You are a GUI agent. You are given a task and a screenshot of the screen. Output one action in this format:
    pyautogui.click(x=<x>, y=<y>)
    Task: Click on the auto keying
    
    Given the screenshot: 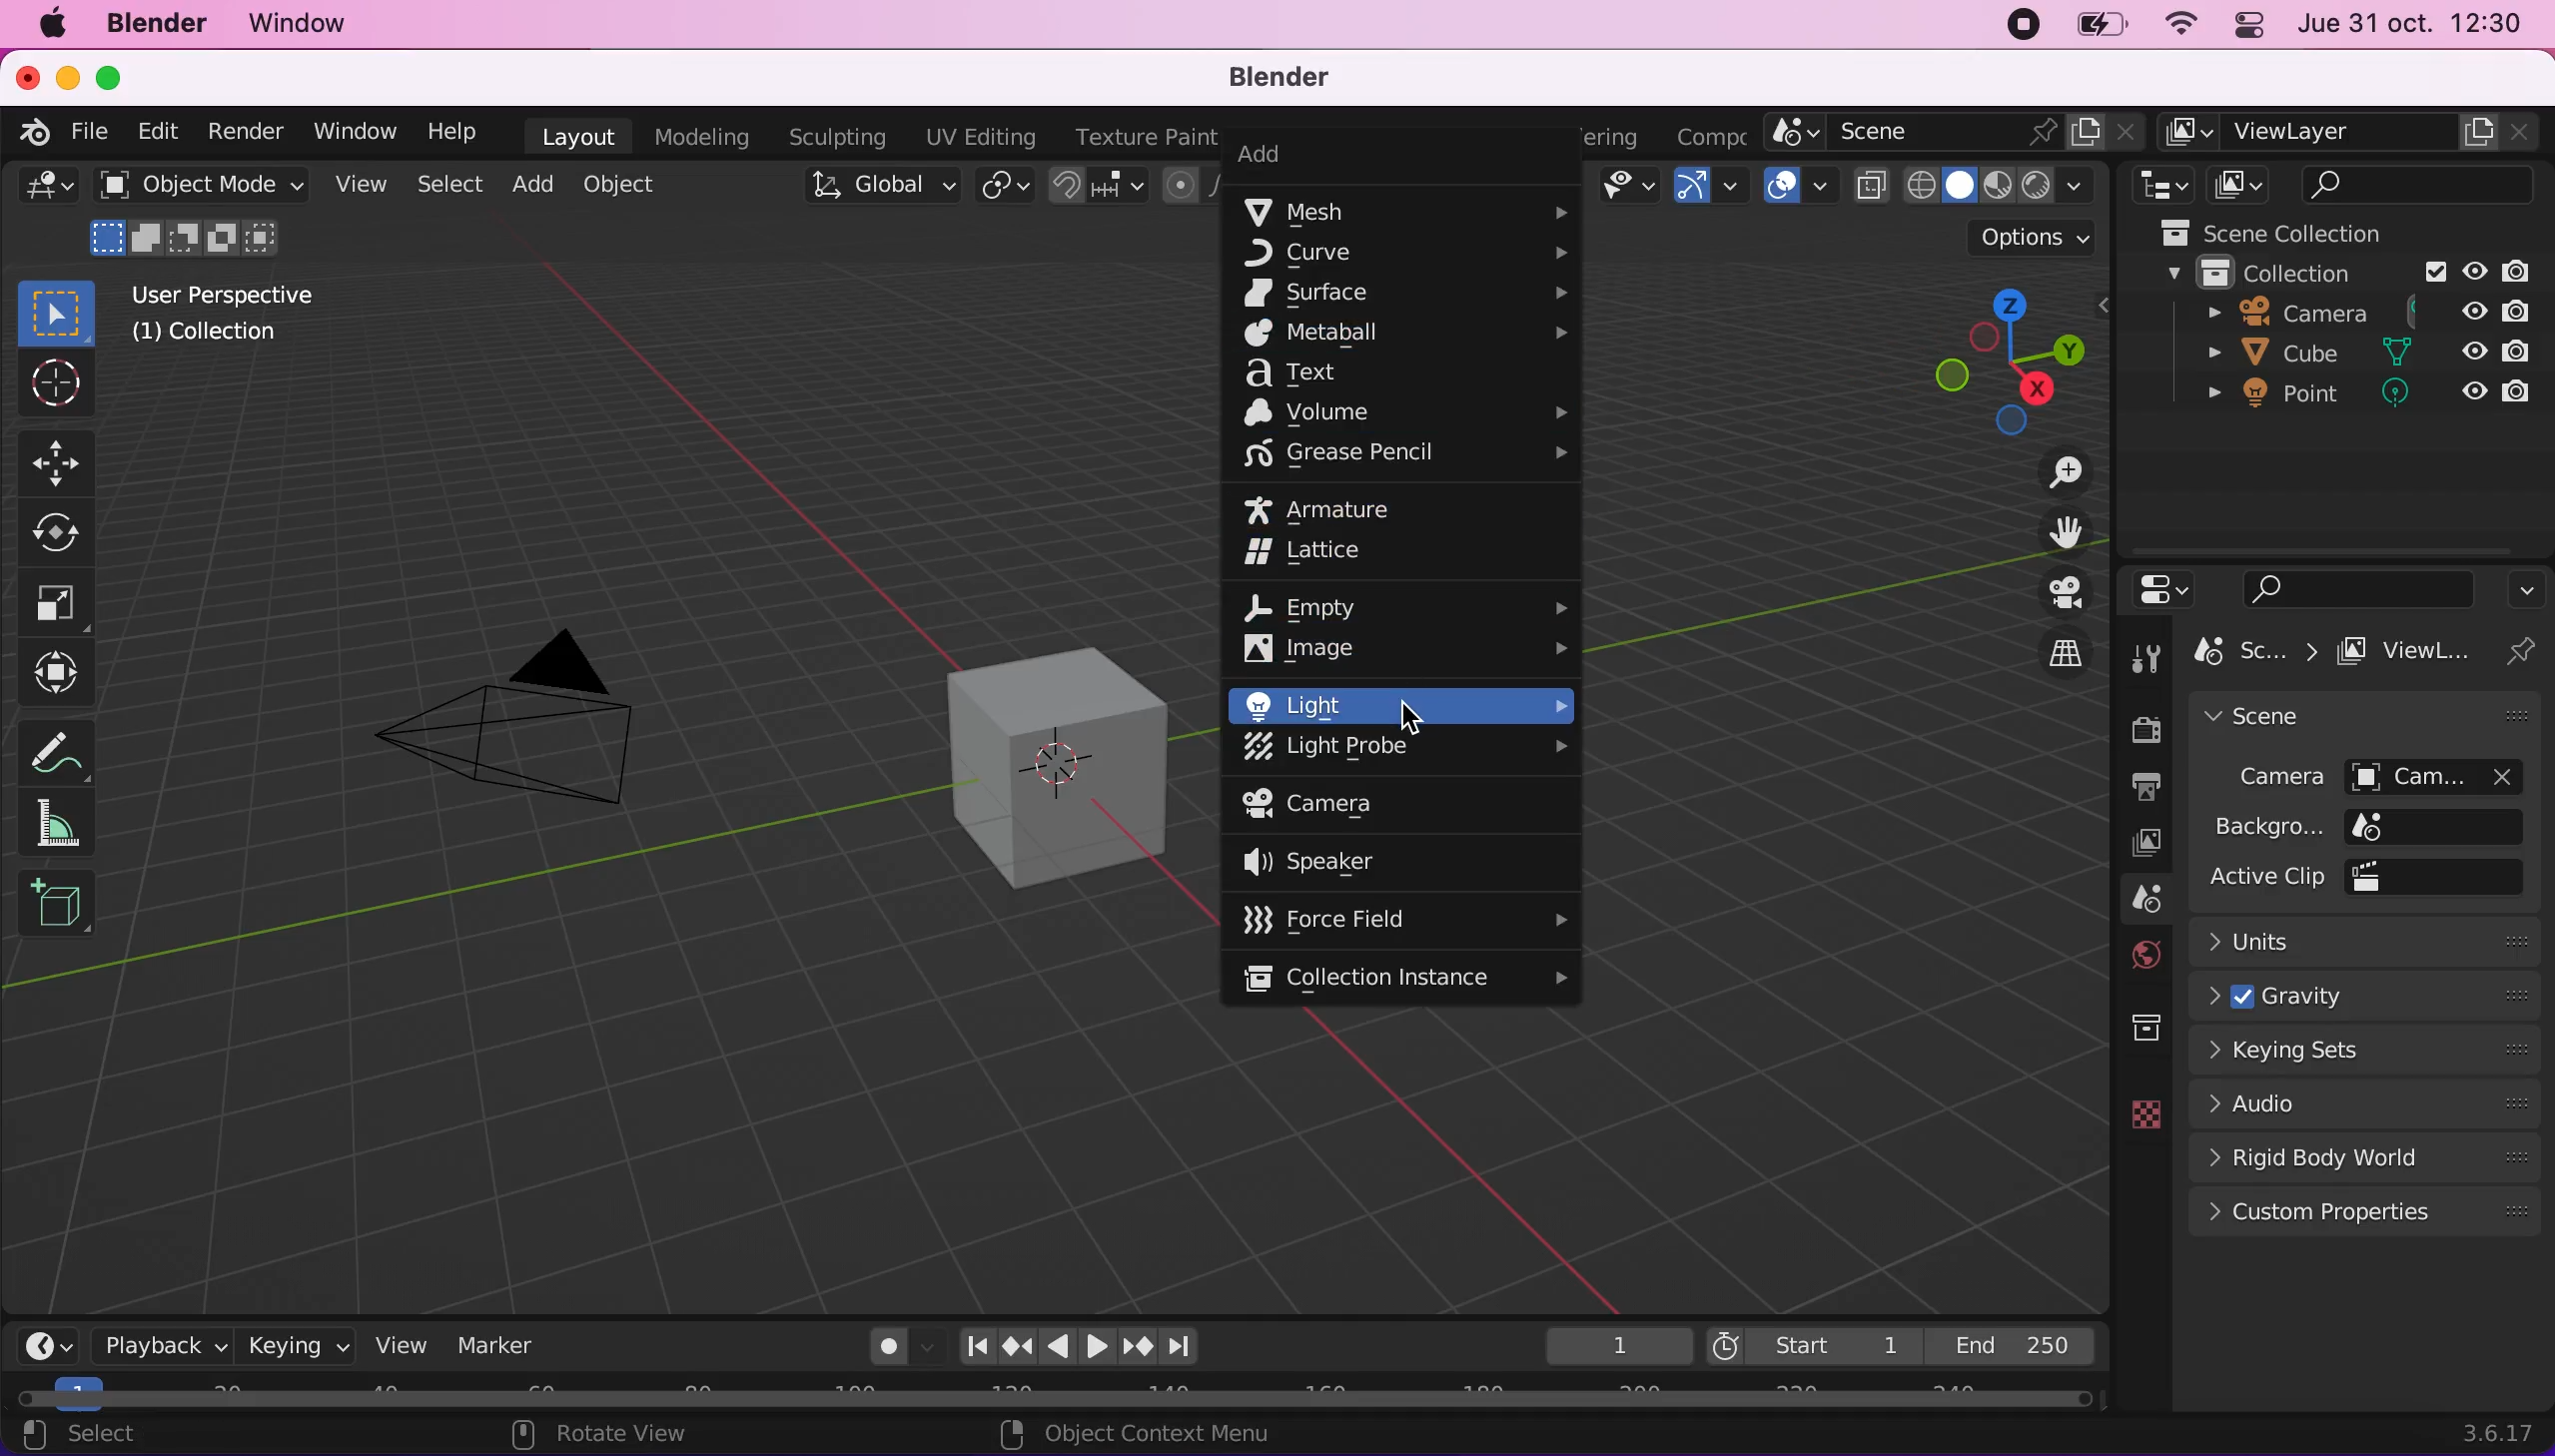 What is the action you would take?
    pyautogui.click(x=877, y=1342)
    